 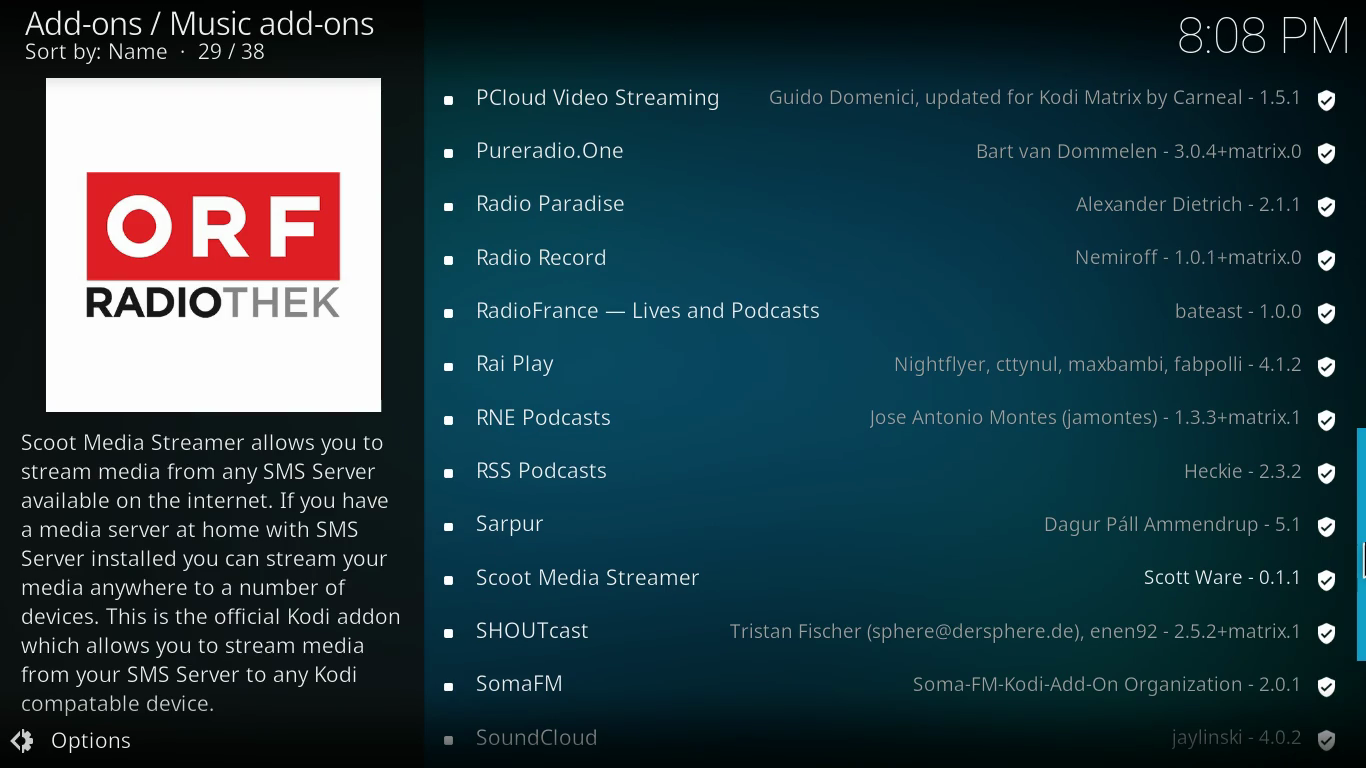 I want to click on Options, so click(x=89, y=742).